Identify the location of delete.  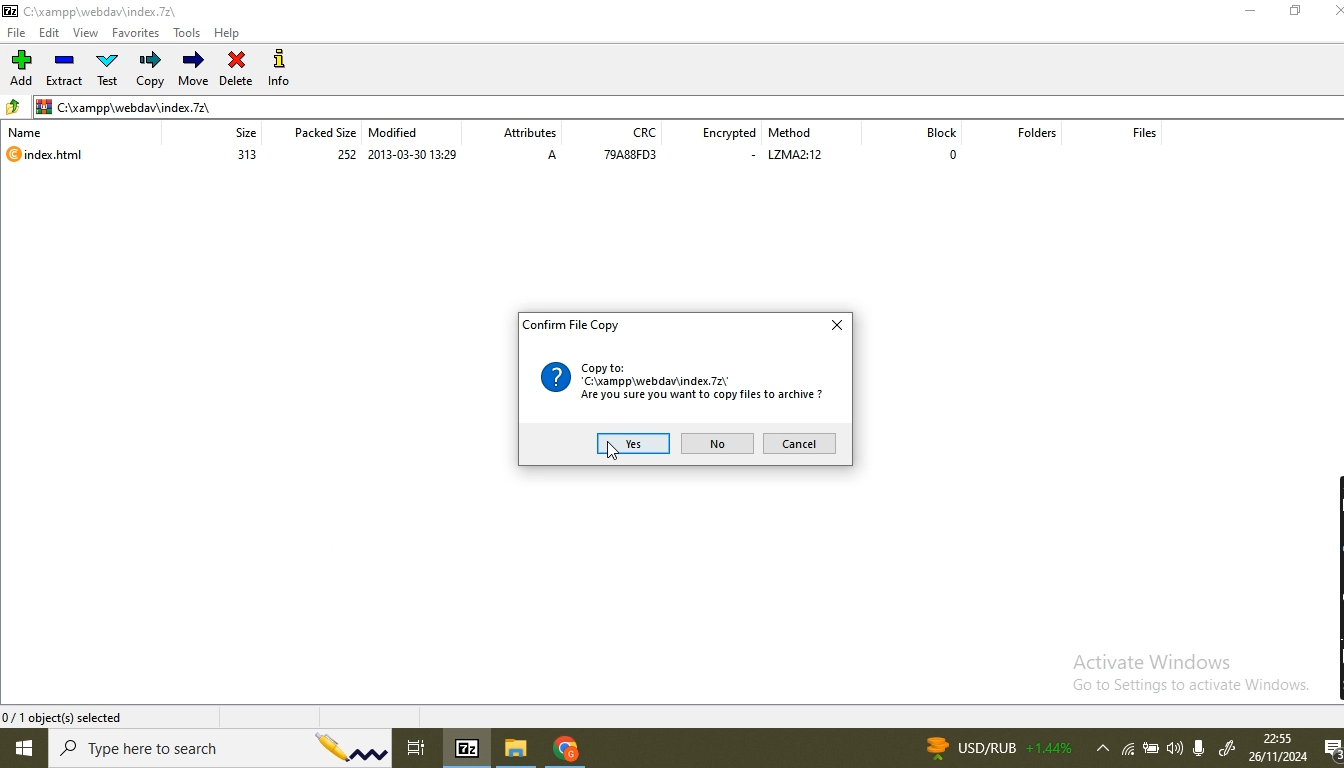
(238, 66).